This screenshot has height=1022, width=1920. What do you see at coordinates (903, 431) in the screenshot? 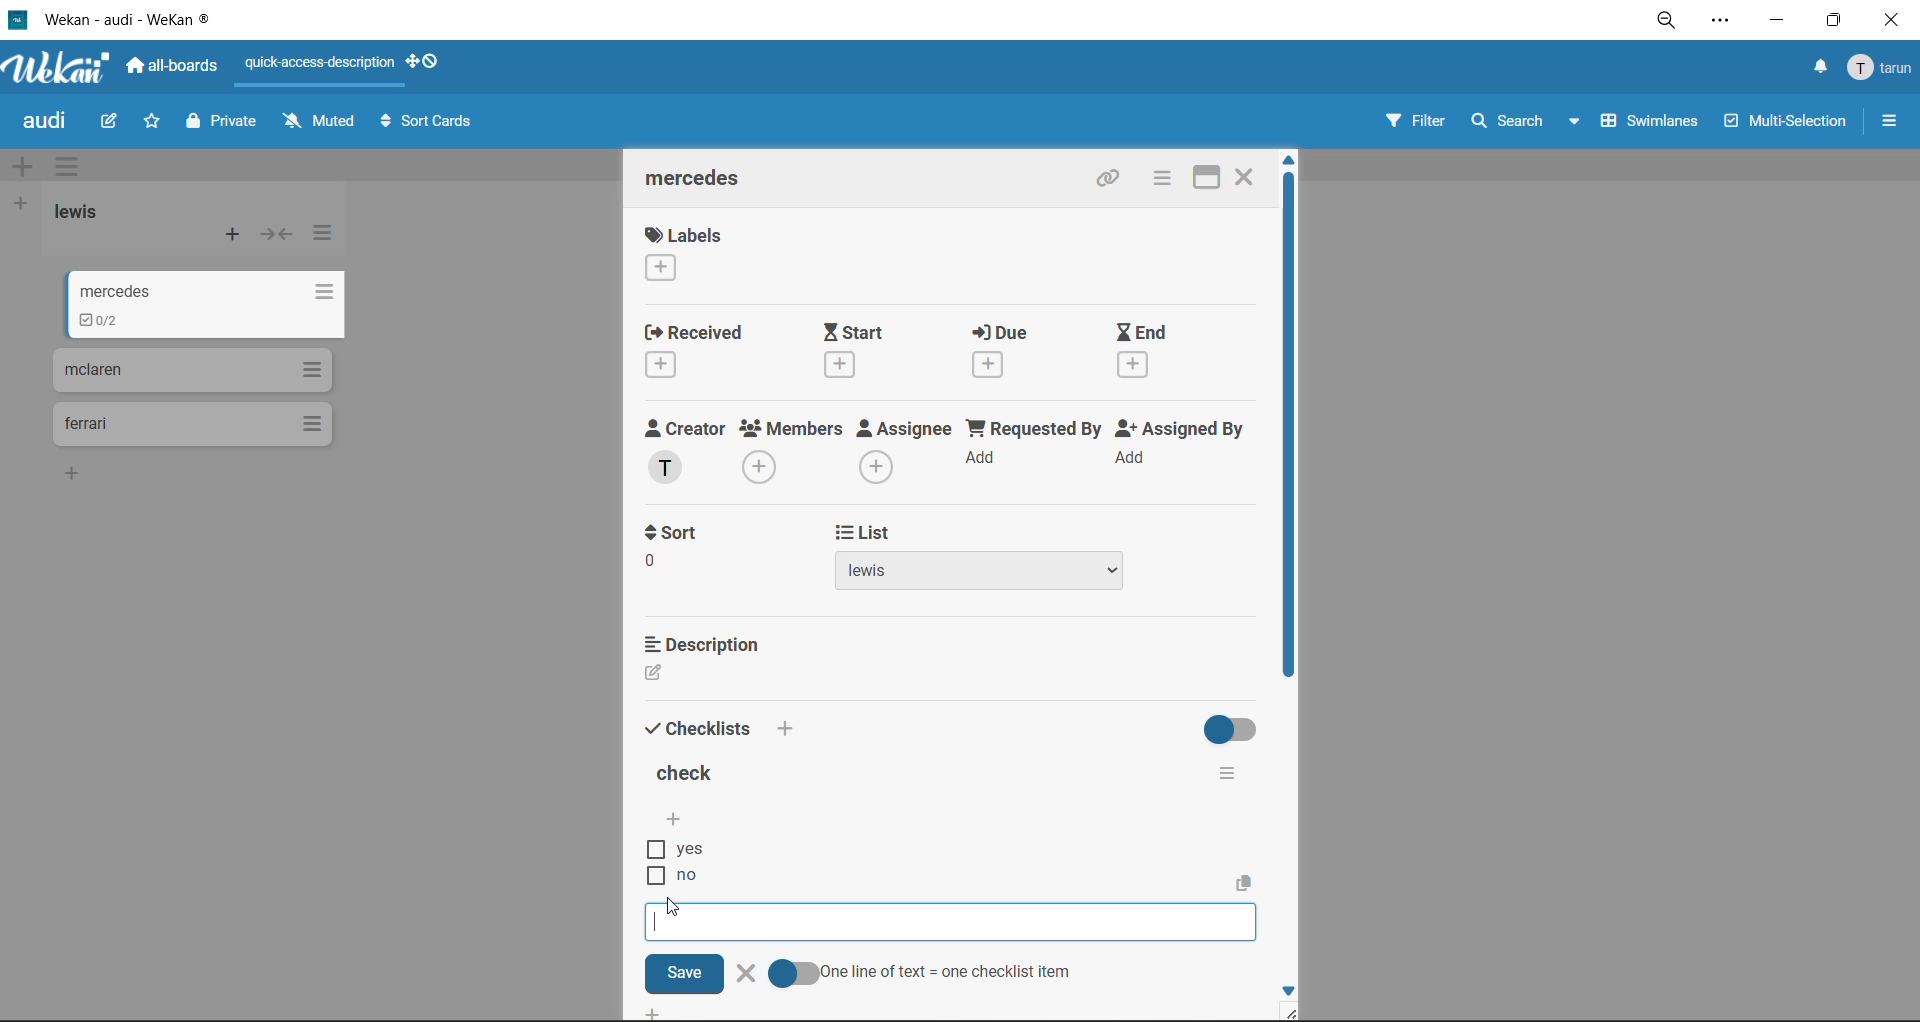
I see `assignee` at bounding box center [903, 431].